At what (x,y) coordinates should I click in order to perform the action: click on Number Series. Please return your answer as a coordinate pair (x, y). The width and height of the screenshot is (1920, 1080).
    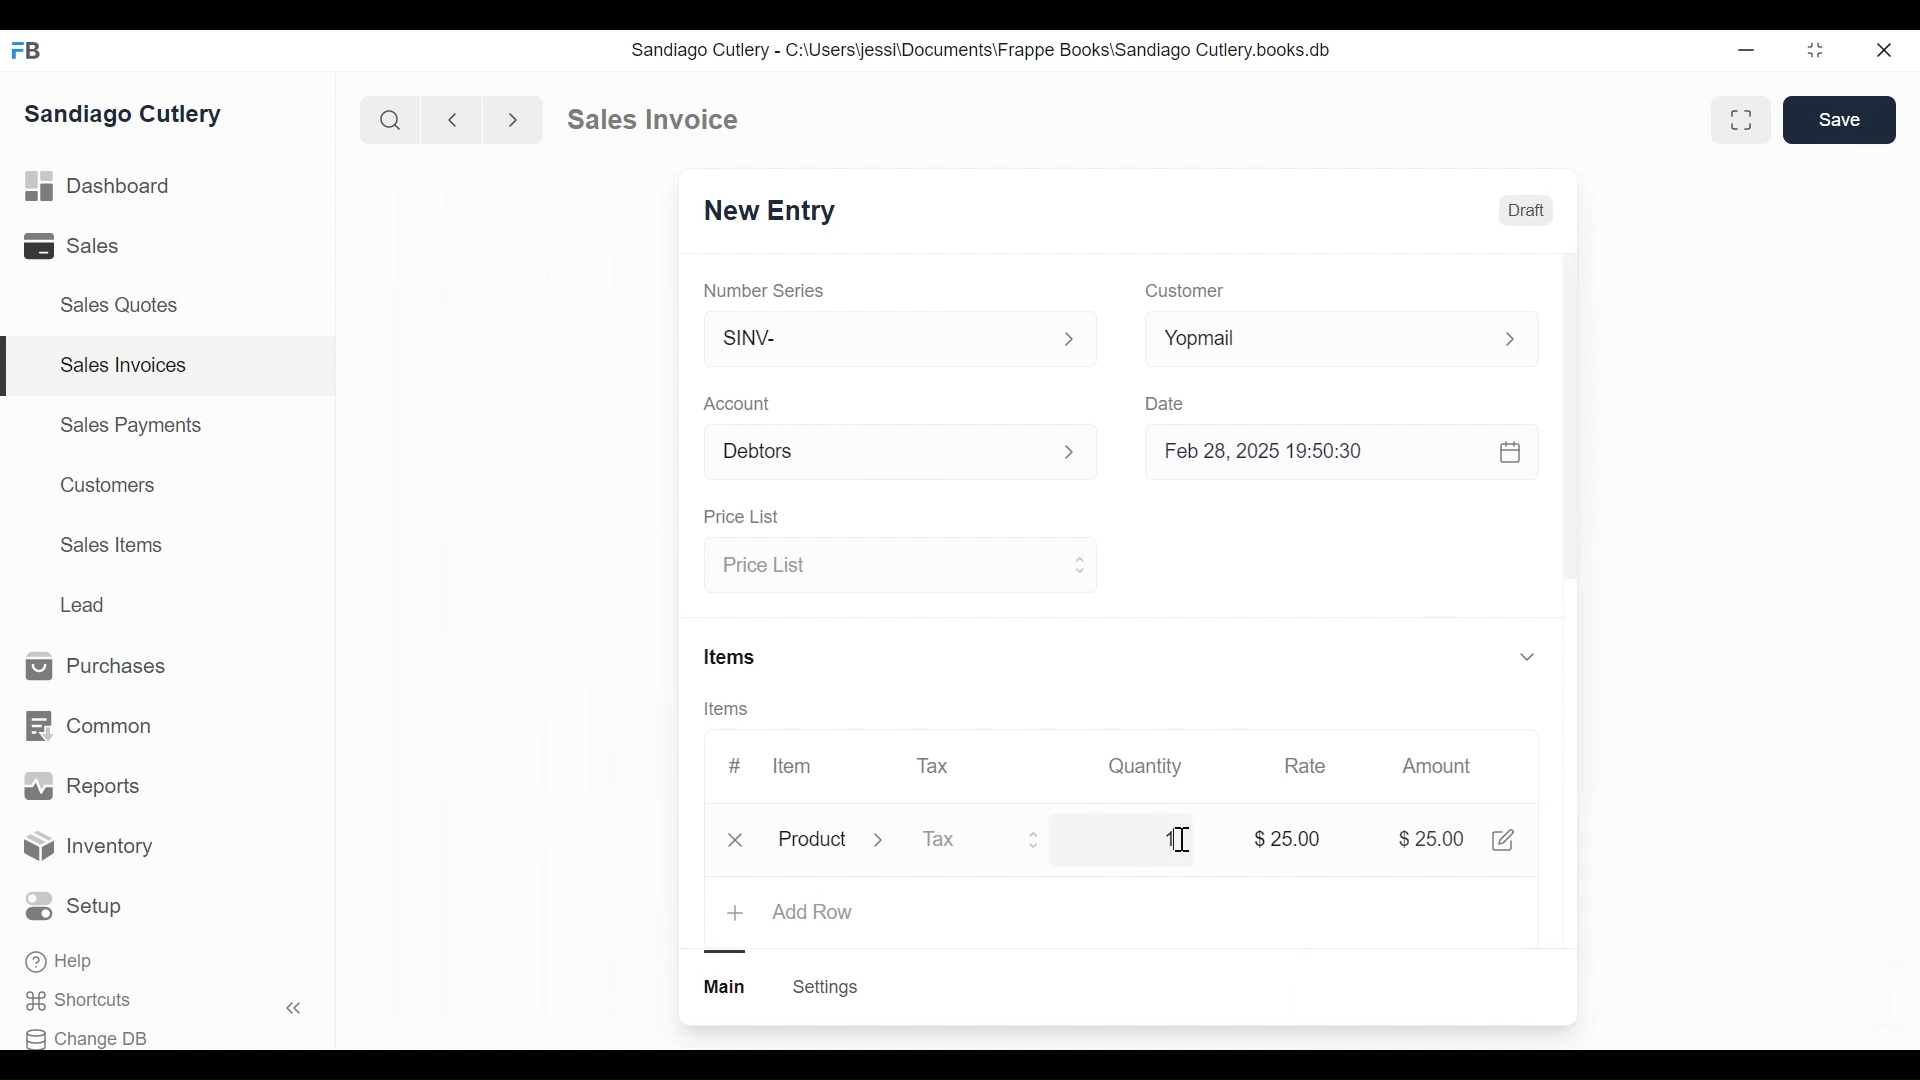
    Looking at the image, I should click on (766, 290).